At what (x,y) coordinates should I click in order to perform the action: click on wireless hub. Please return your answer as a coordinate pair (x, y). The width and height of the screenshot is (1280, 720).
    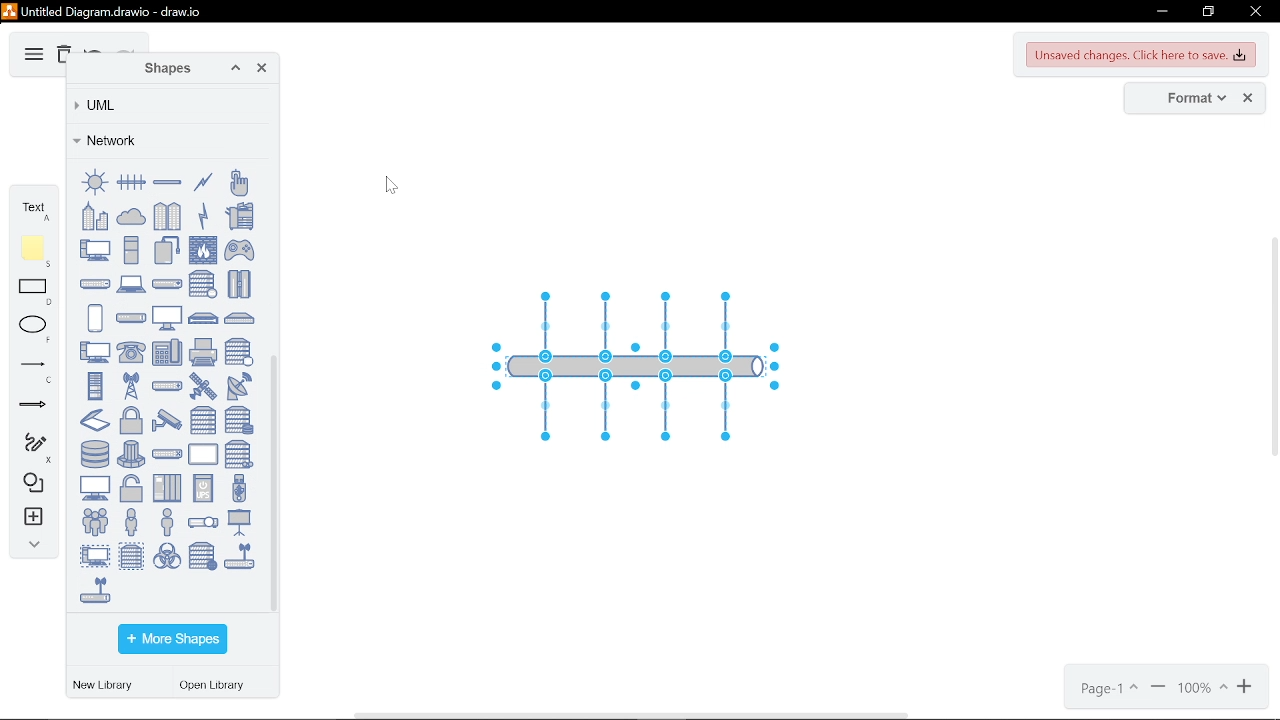
    Looking at the image, I should click on (239, 556).